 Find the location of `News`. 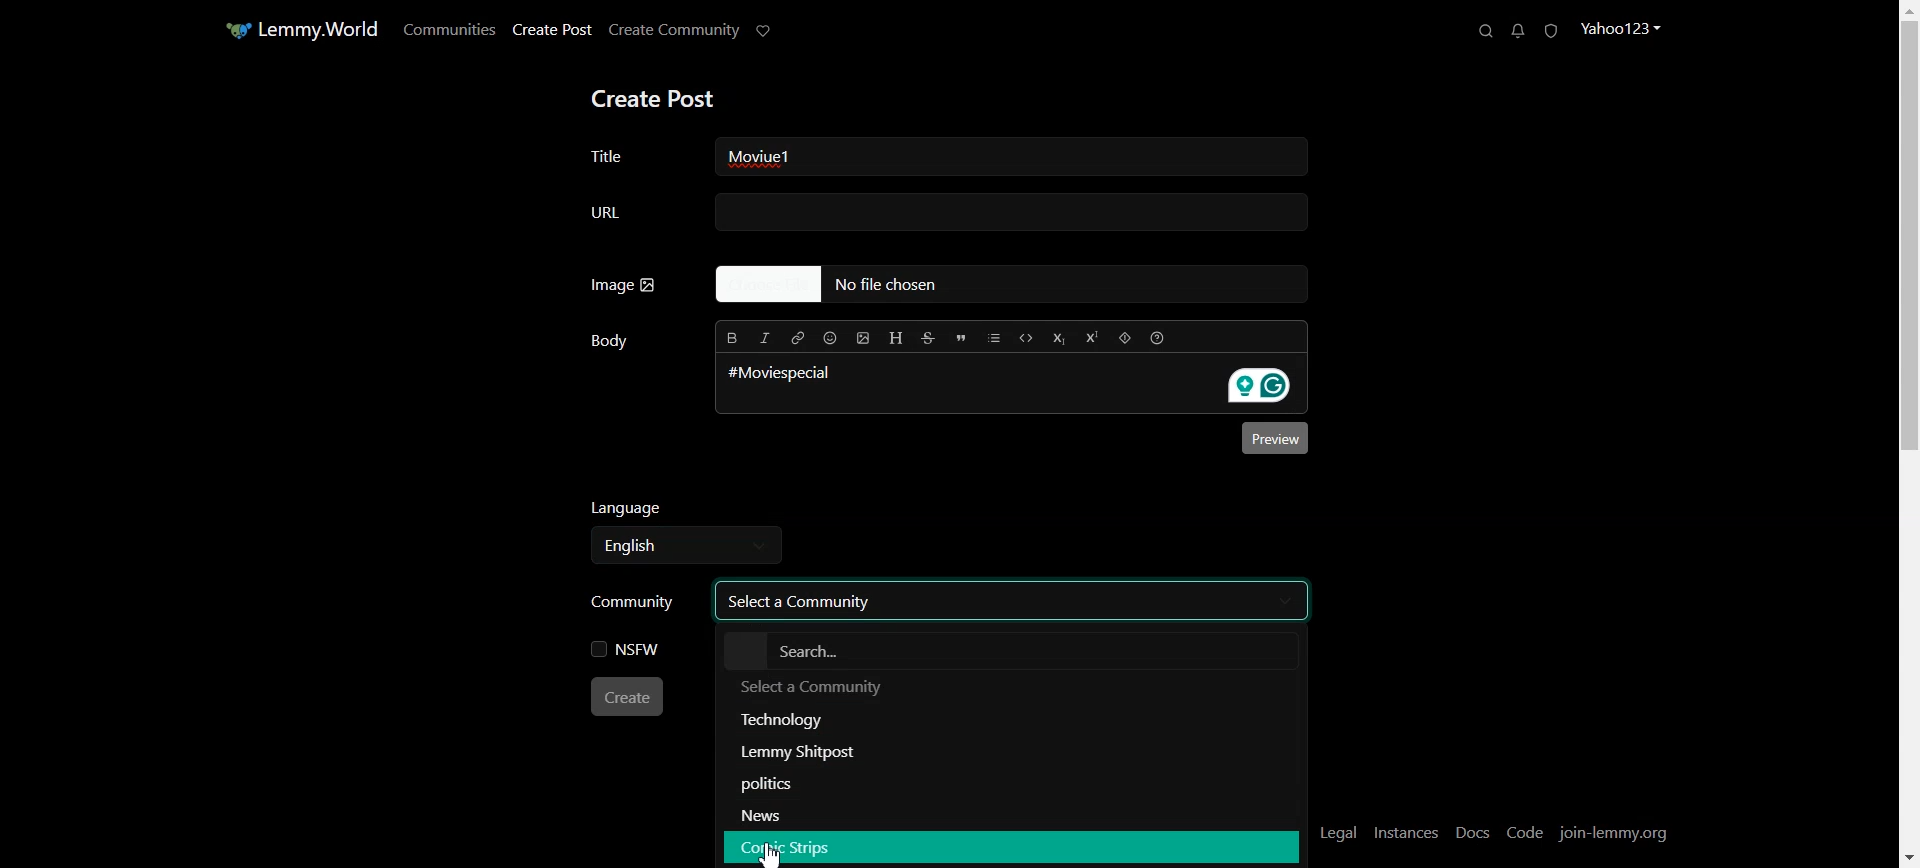

News is located at coordinates (765, 815).